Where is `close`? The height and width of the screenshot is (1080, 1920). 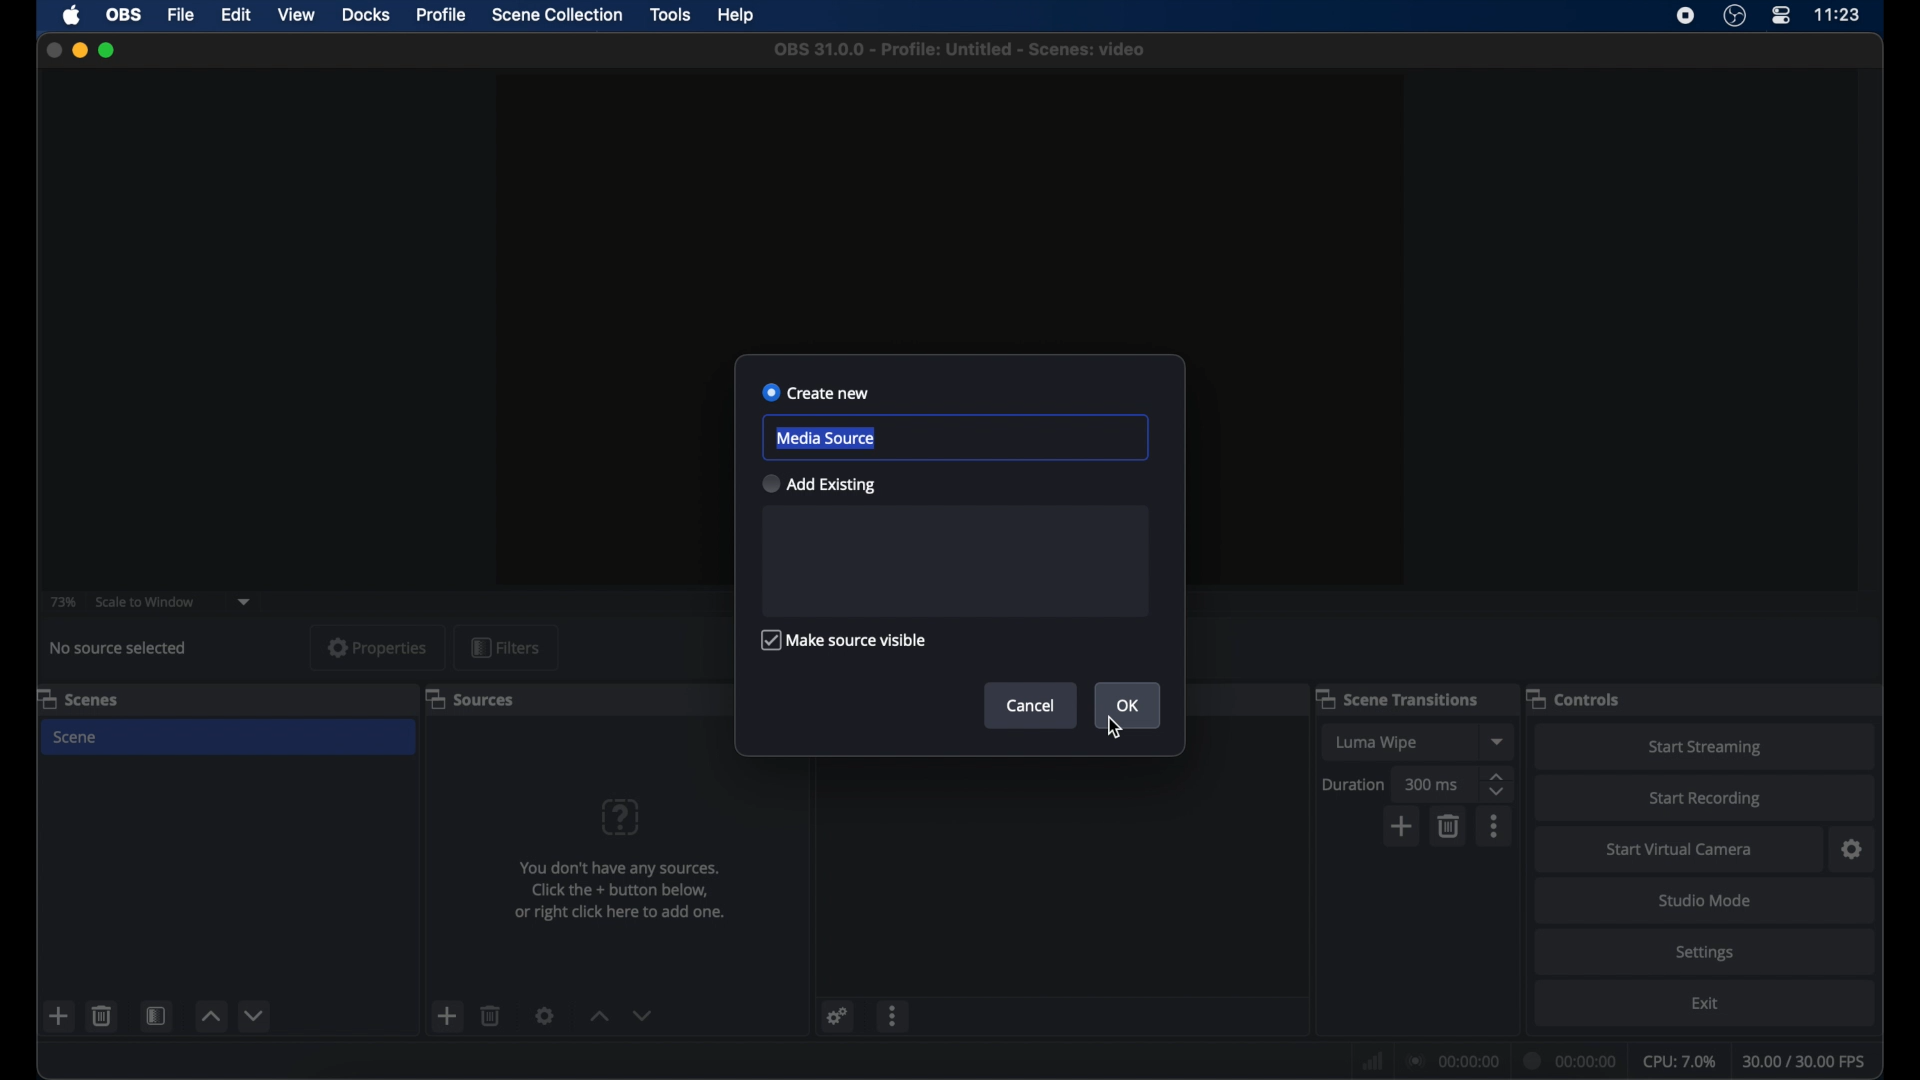
close is located at coordinates (53, 49).